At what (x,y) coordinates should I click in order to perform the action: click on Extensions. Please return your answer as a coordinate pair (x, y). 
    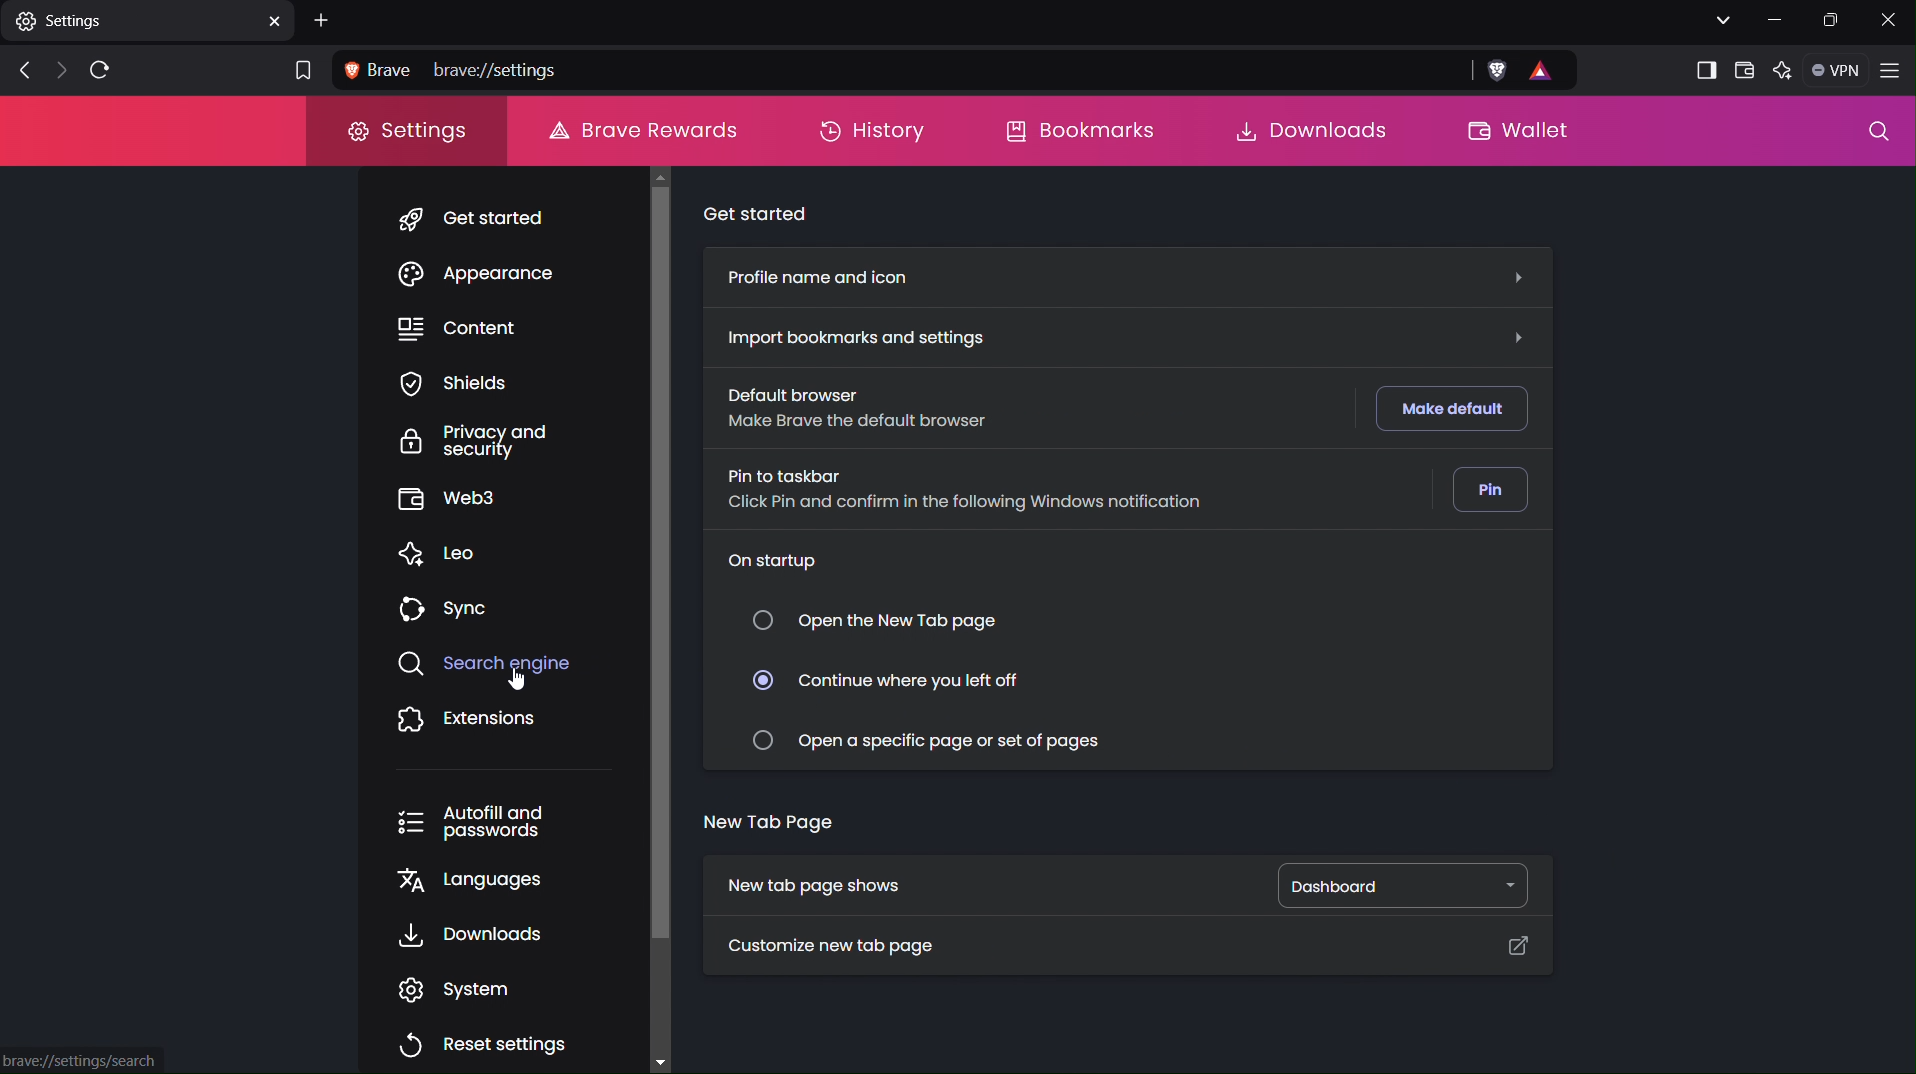
    Looking at the image, I should click on (468, 721).